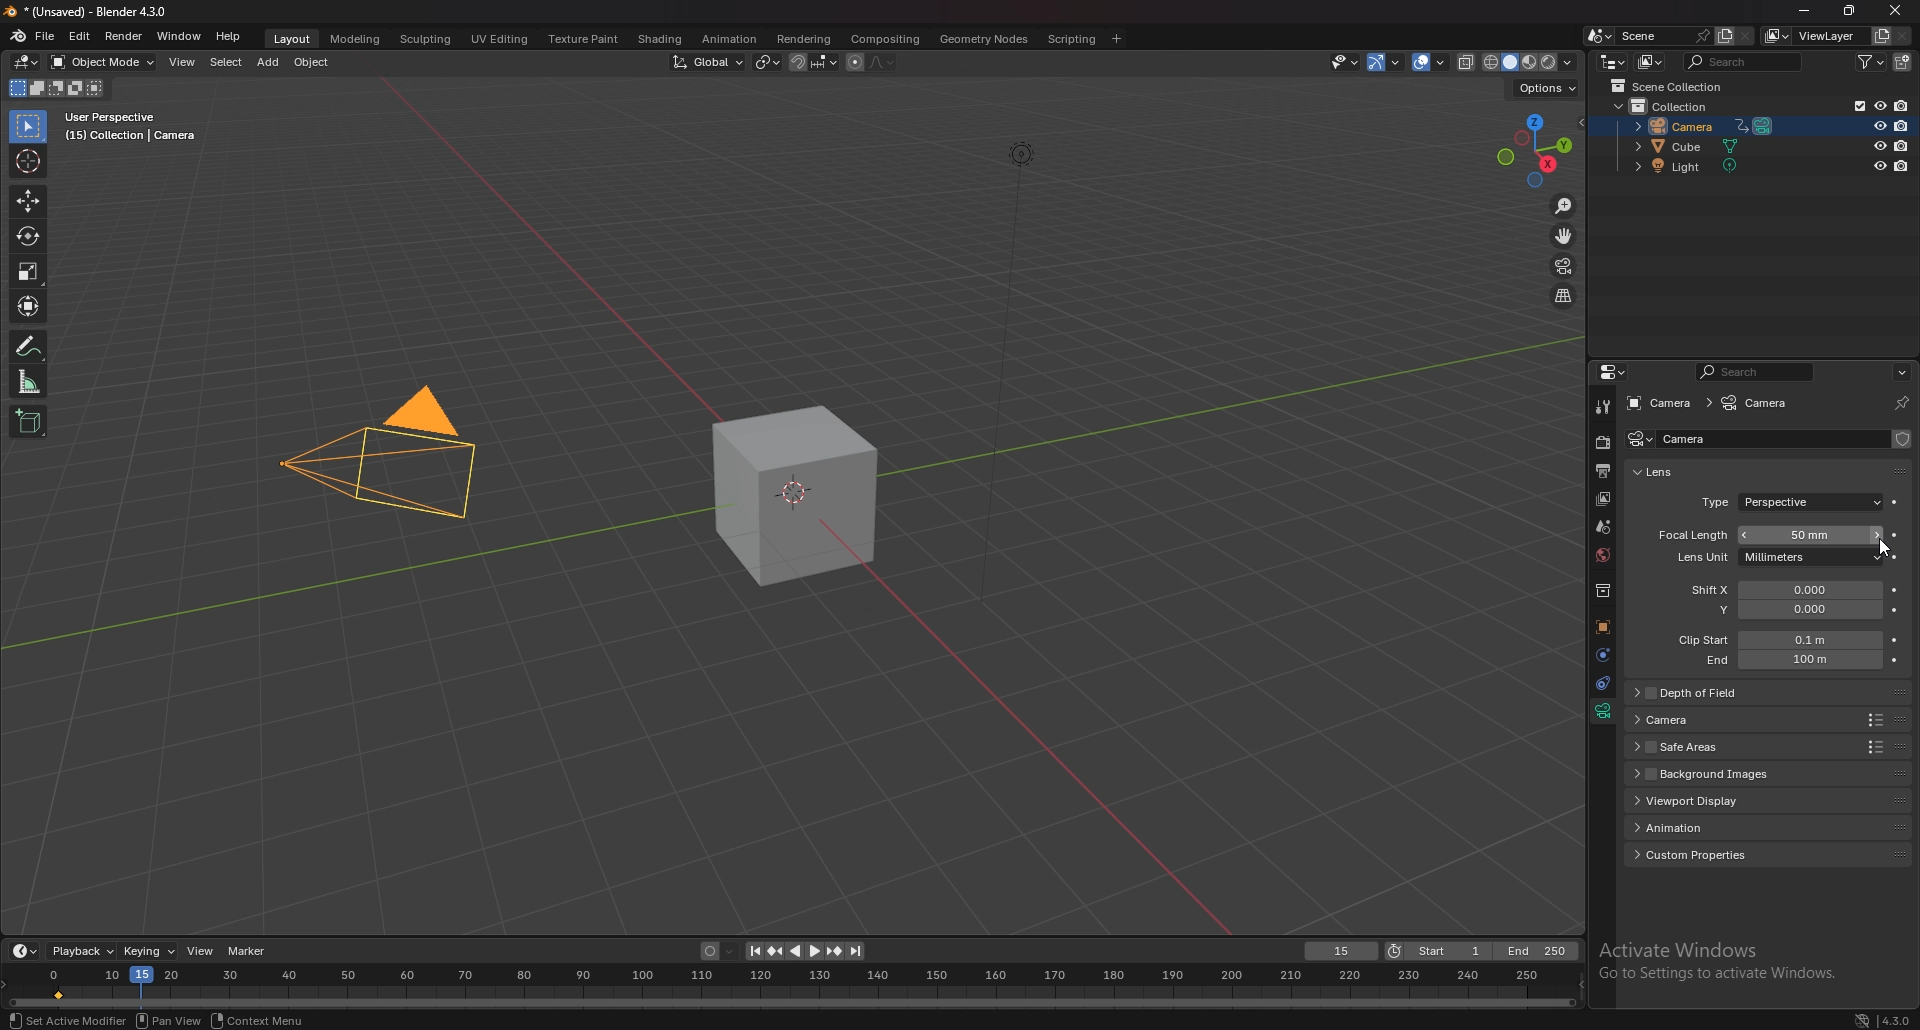  I want to click on jump to keyframe, so click(834, 951).